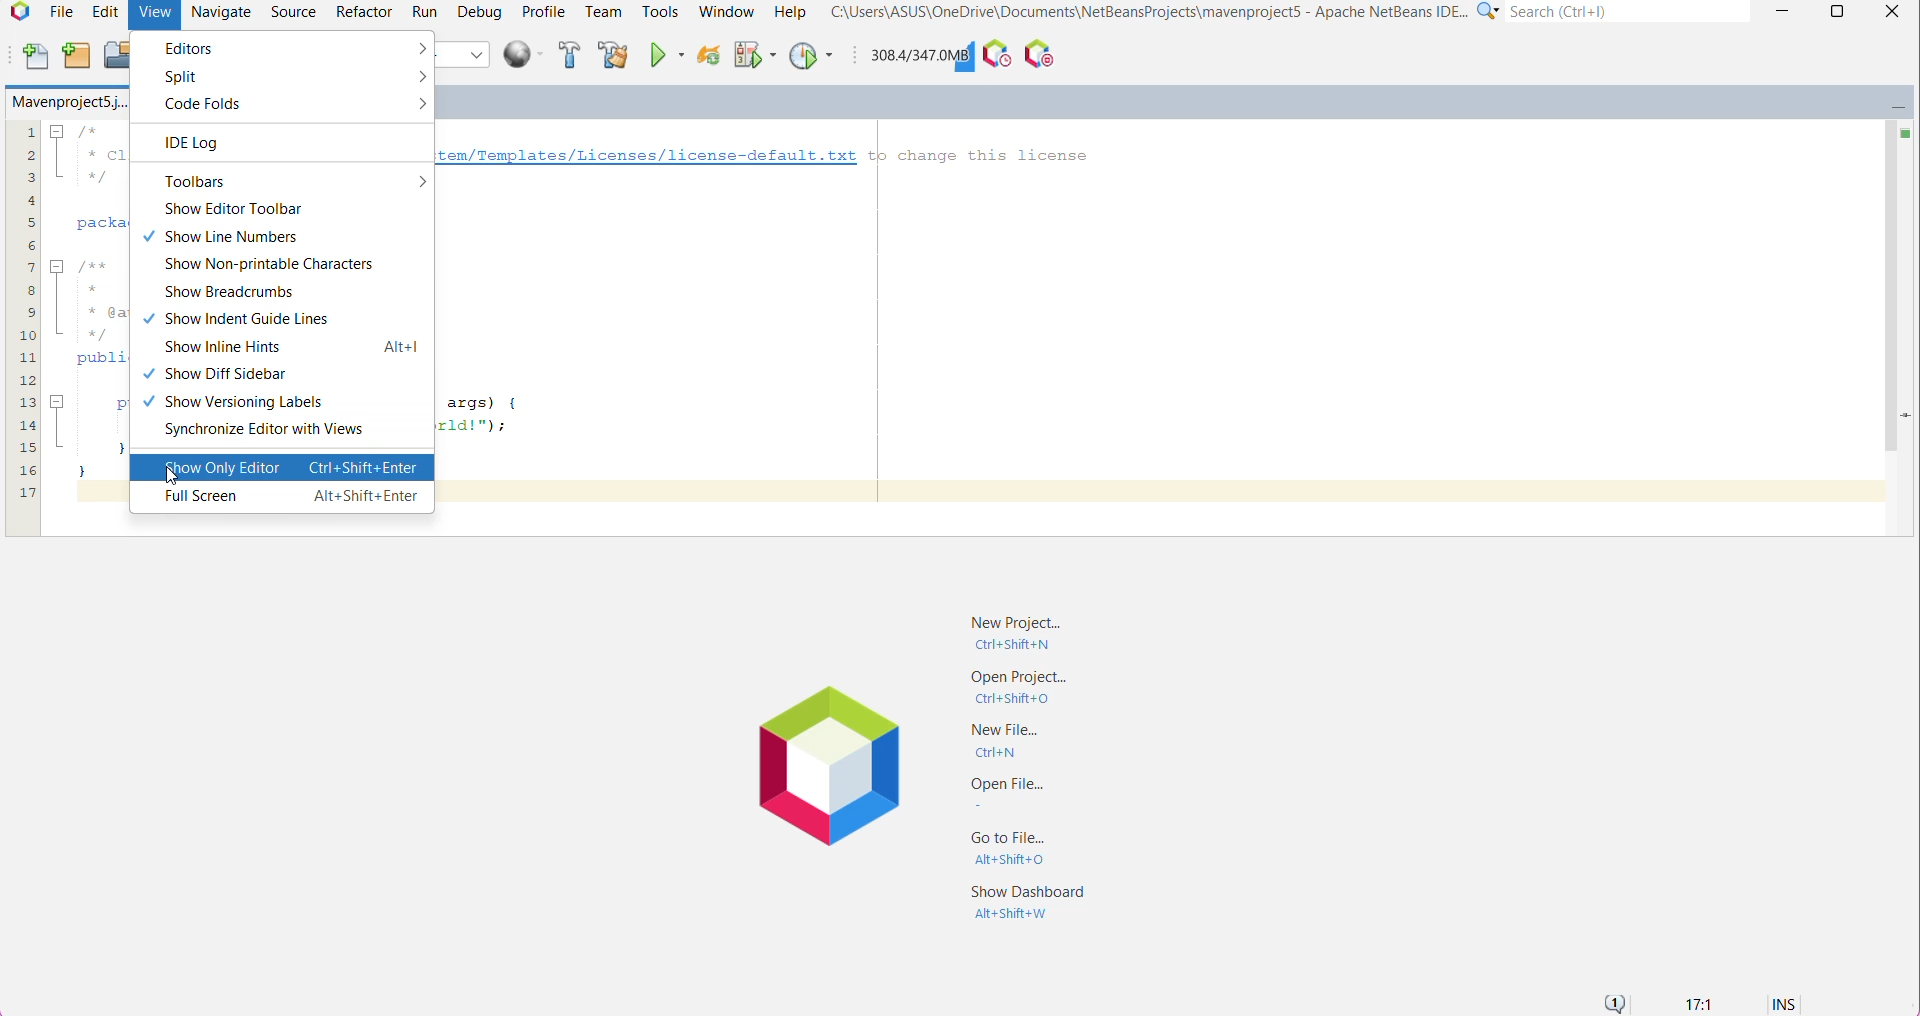 Image resolution: width=1920 pixels, height=1016 pixels. What do you see at coordinates (425, 12) in the screenshot?
I see `Run` at bounding box center [425, 12].